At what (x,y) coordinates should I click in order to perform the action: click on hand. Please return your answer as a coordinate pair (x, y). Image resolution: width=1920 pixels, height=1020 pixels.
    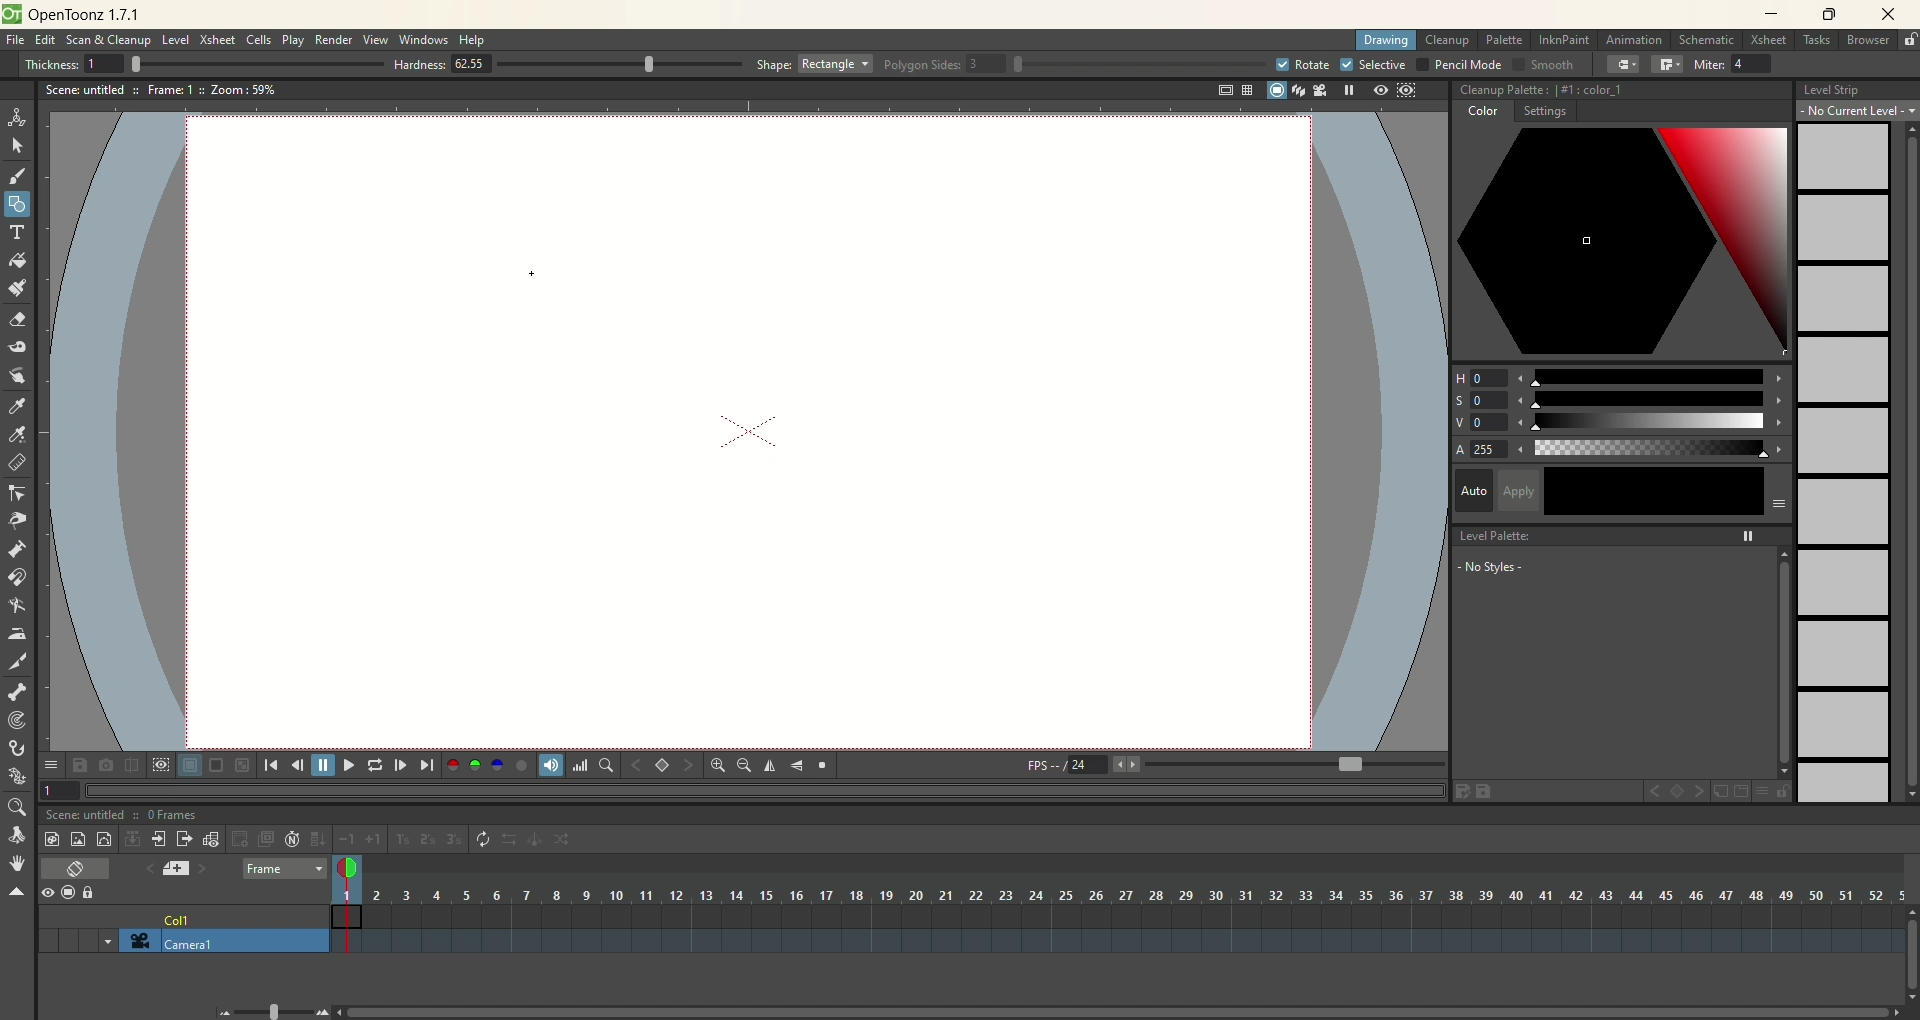
    Looking at the image, I should click on (17, 863).